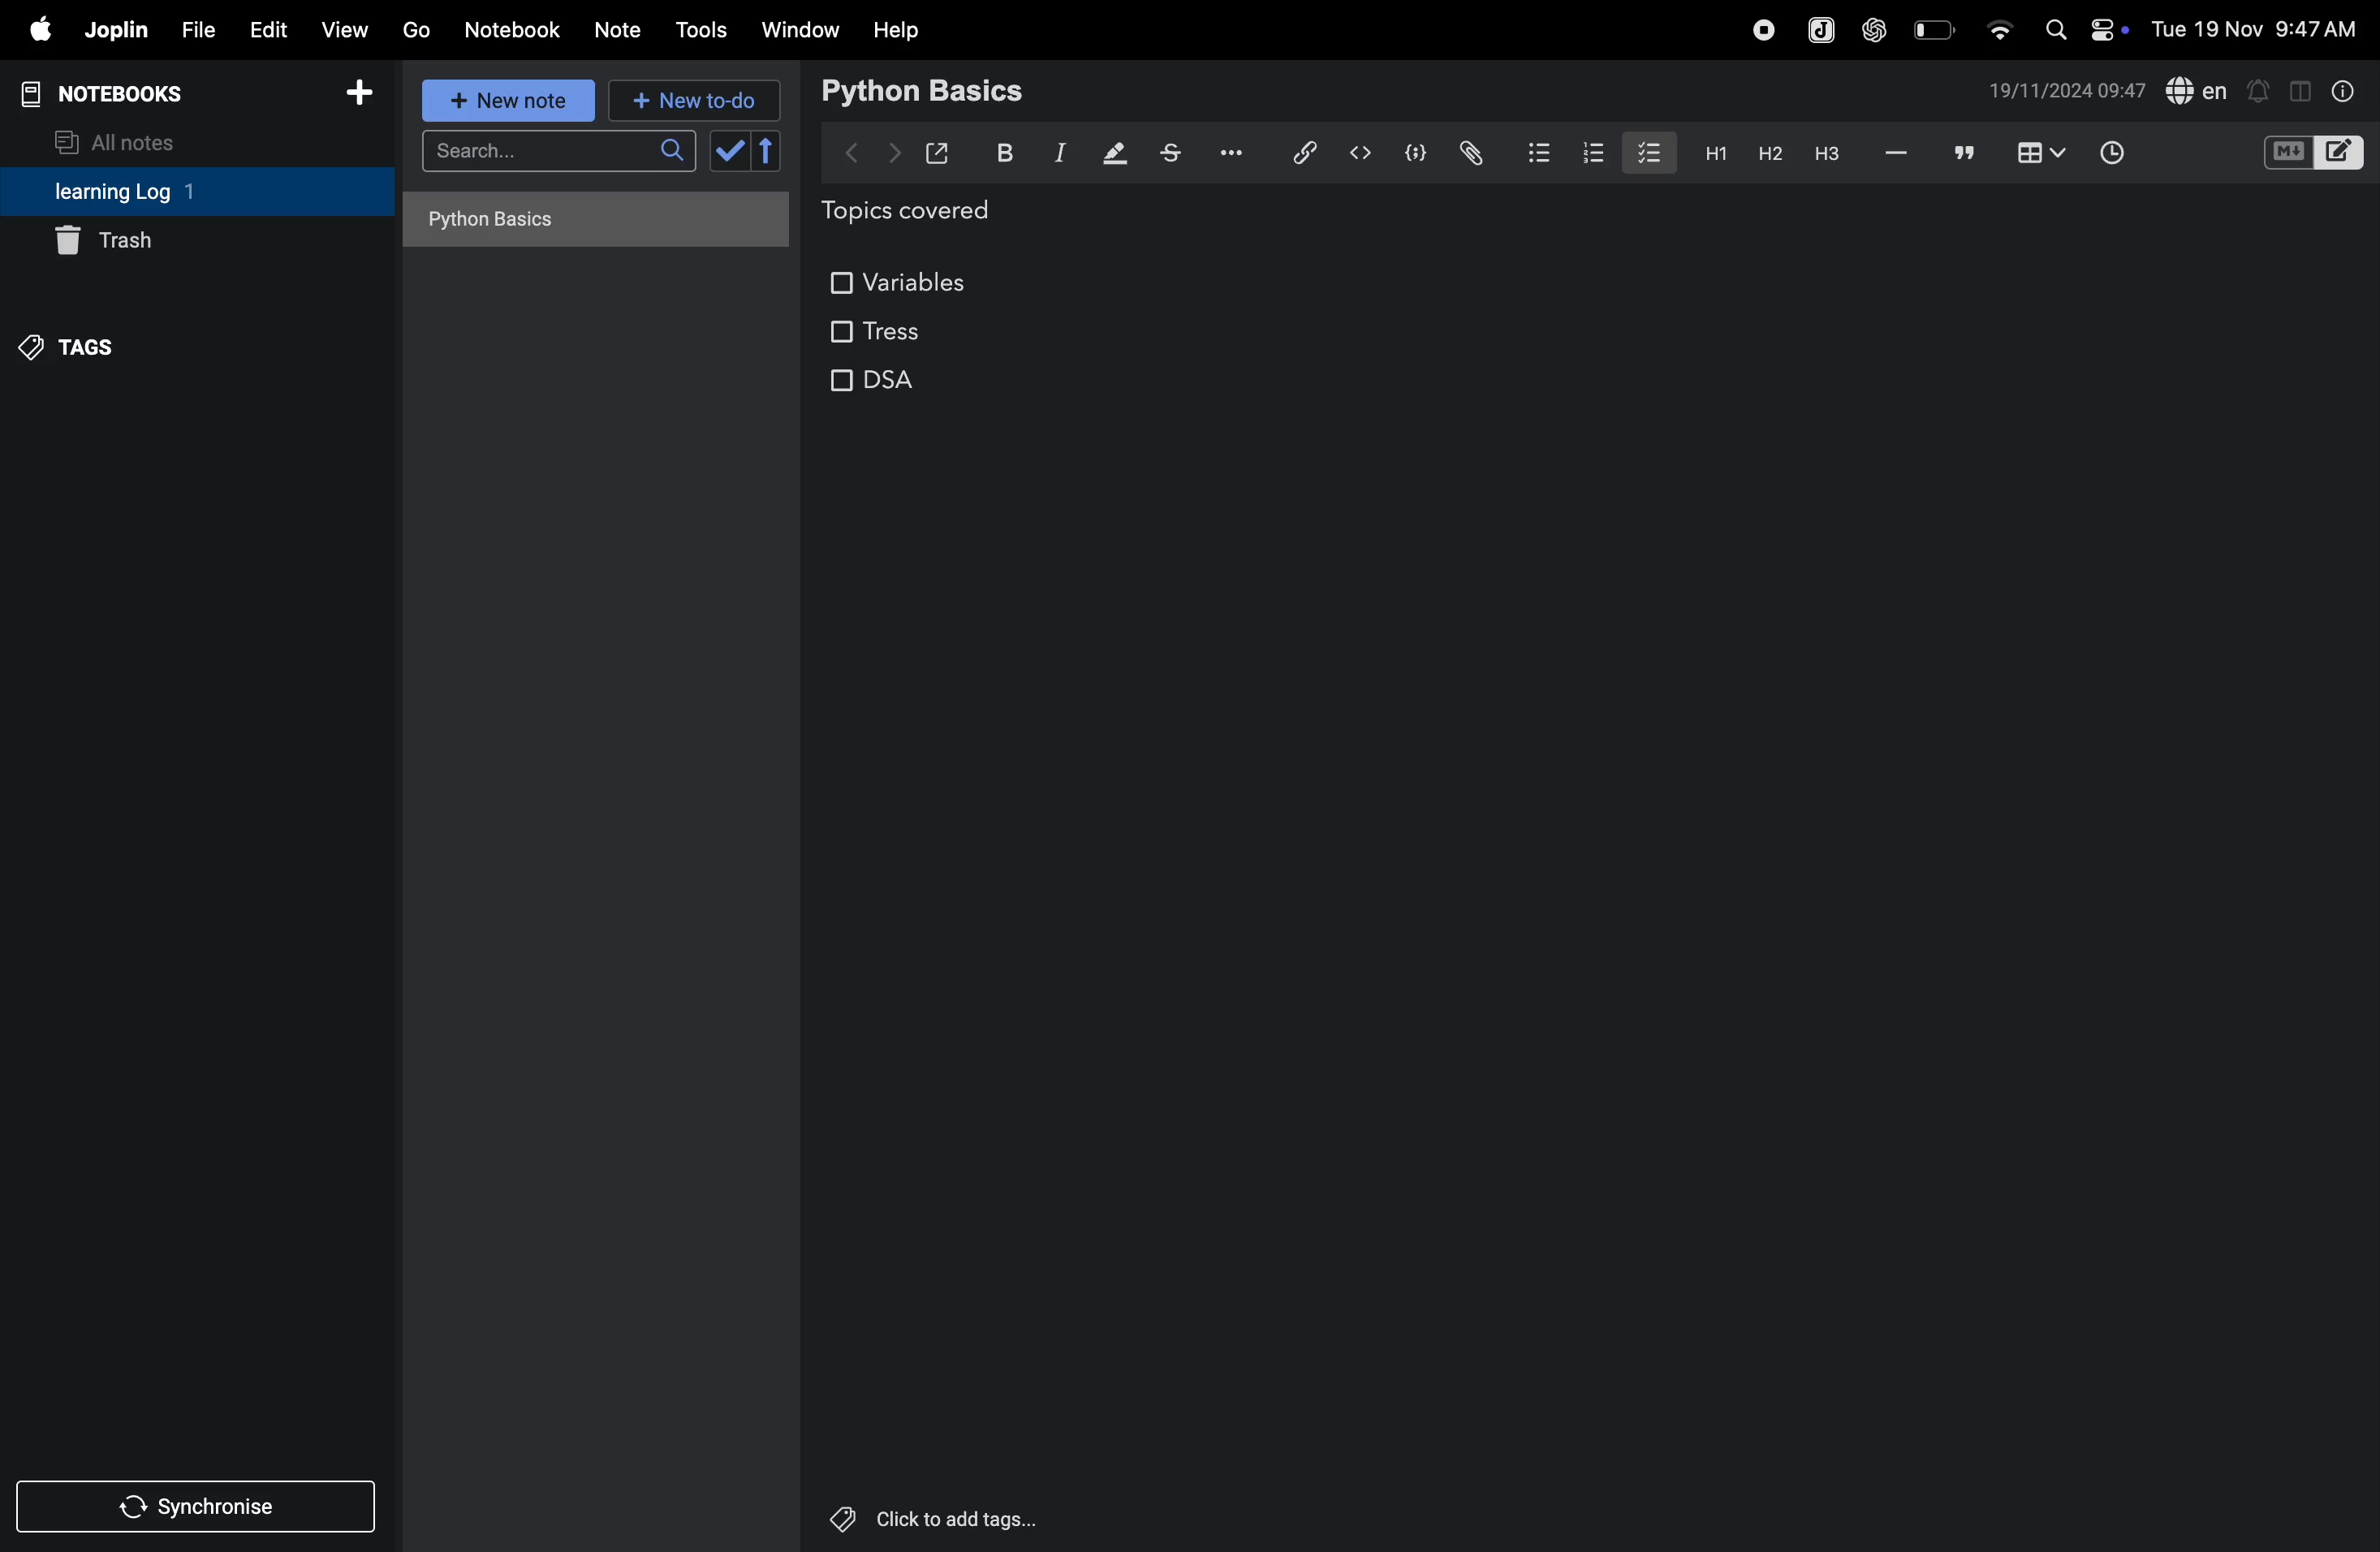 The image size is (2380, 1552). I want to click on no notes here, so click(589, 226).